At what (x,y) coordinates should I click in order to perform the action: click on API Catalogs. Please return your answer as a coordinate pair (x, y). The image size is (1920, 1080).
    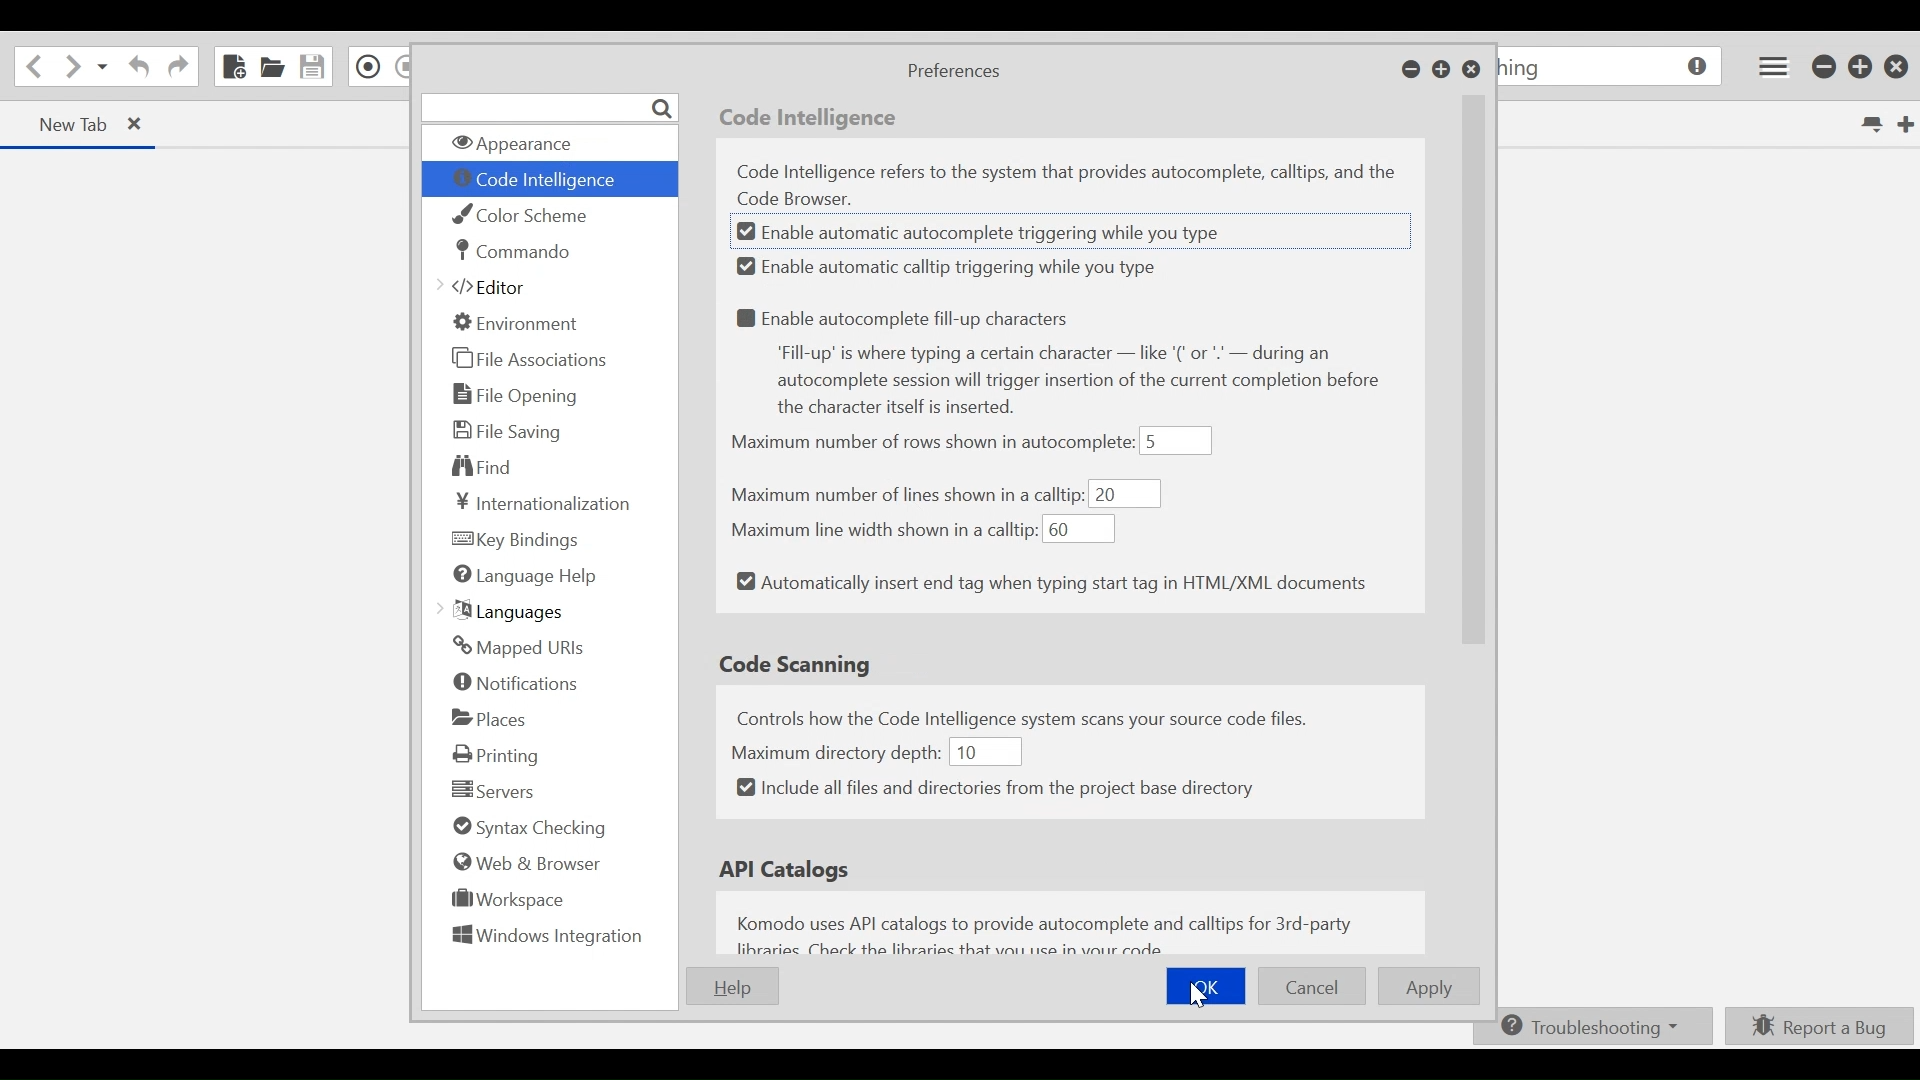
    Looking at the image, I should click on (790, 870).